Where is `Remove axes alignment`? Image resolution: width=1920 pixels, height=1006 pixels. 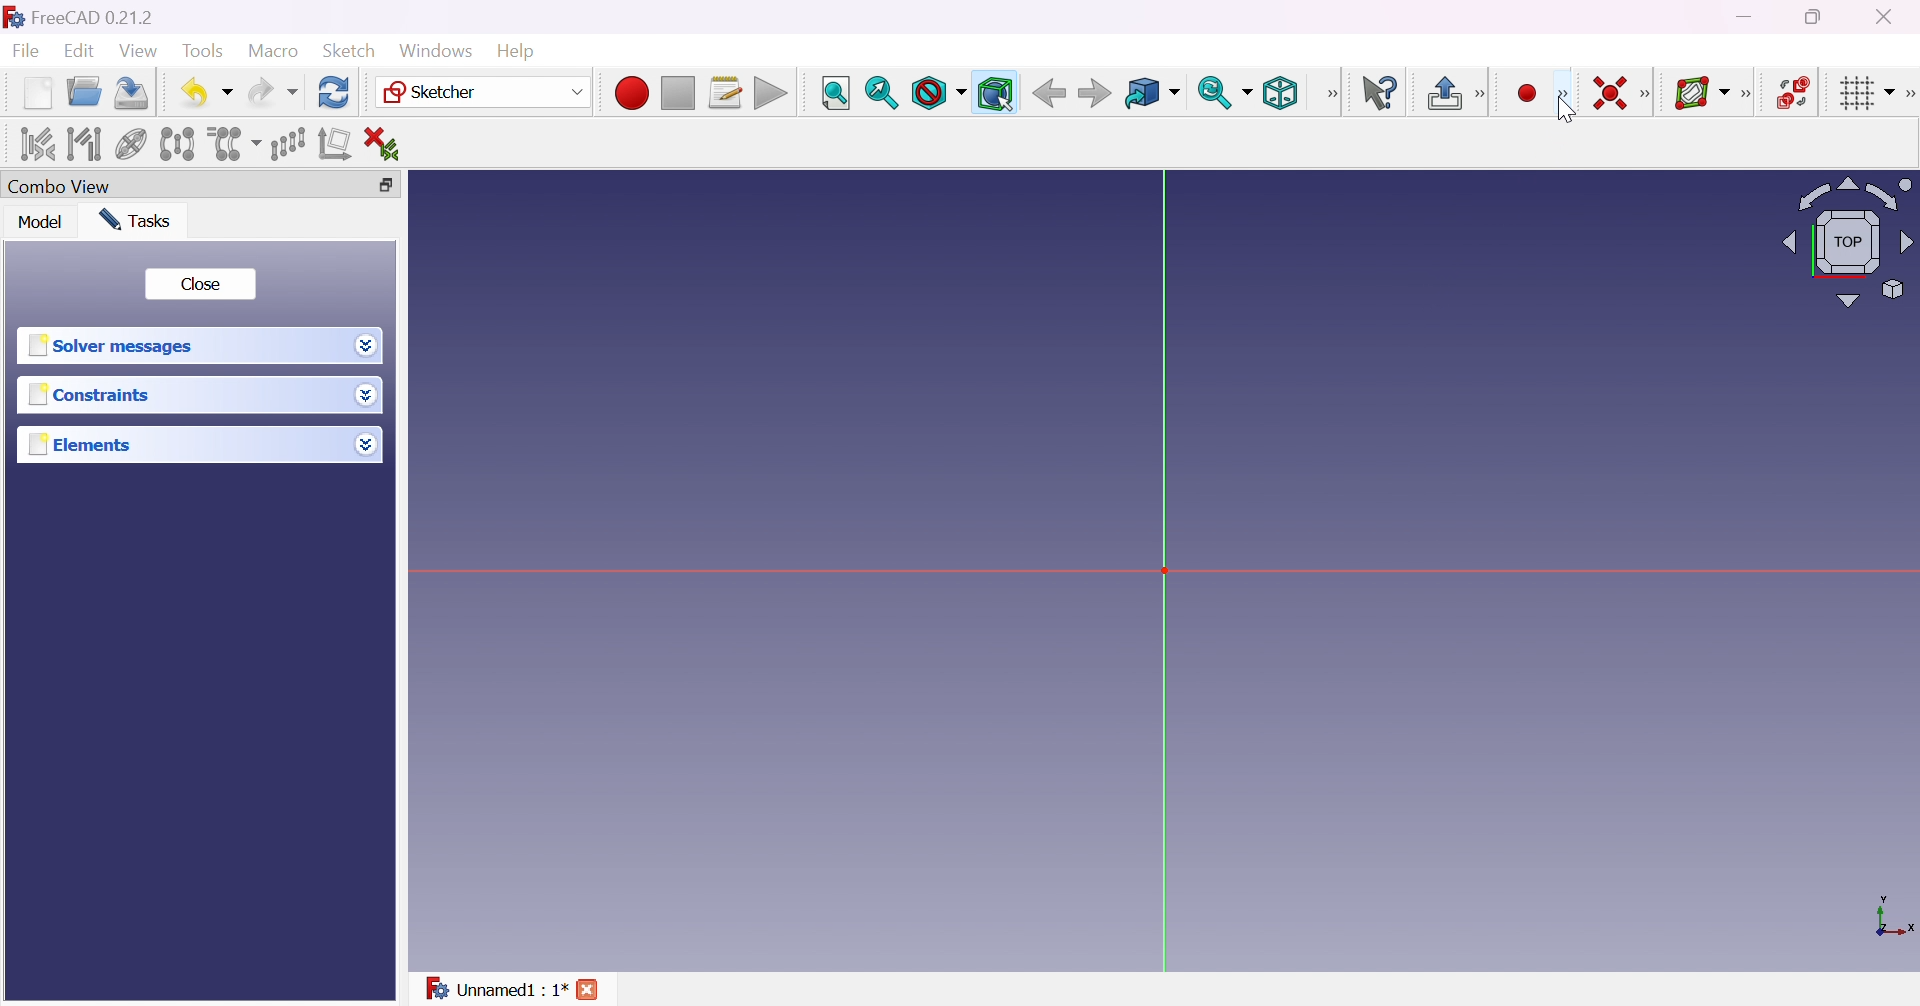
Remove axes alignment is located at coordinates (335, 145).